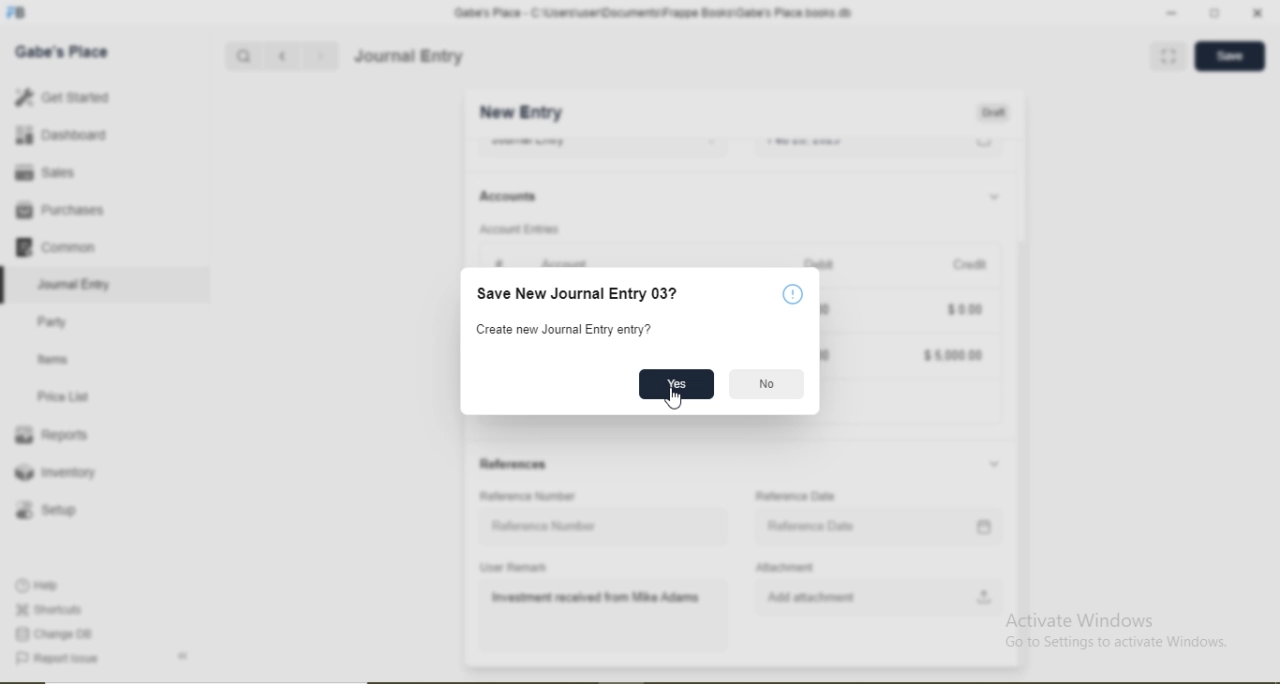 This screenshot has height=684, width=1280. Describe the element at coordinates (519, 229) in the screenshot. I see `Account Entries` at that location.